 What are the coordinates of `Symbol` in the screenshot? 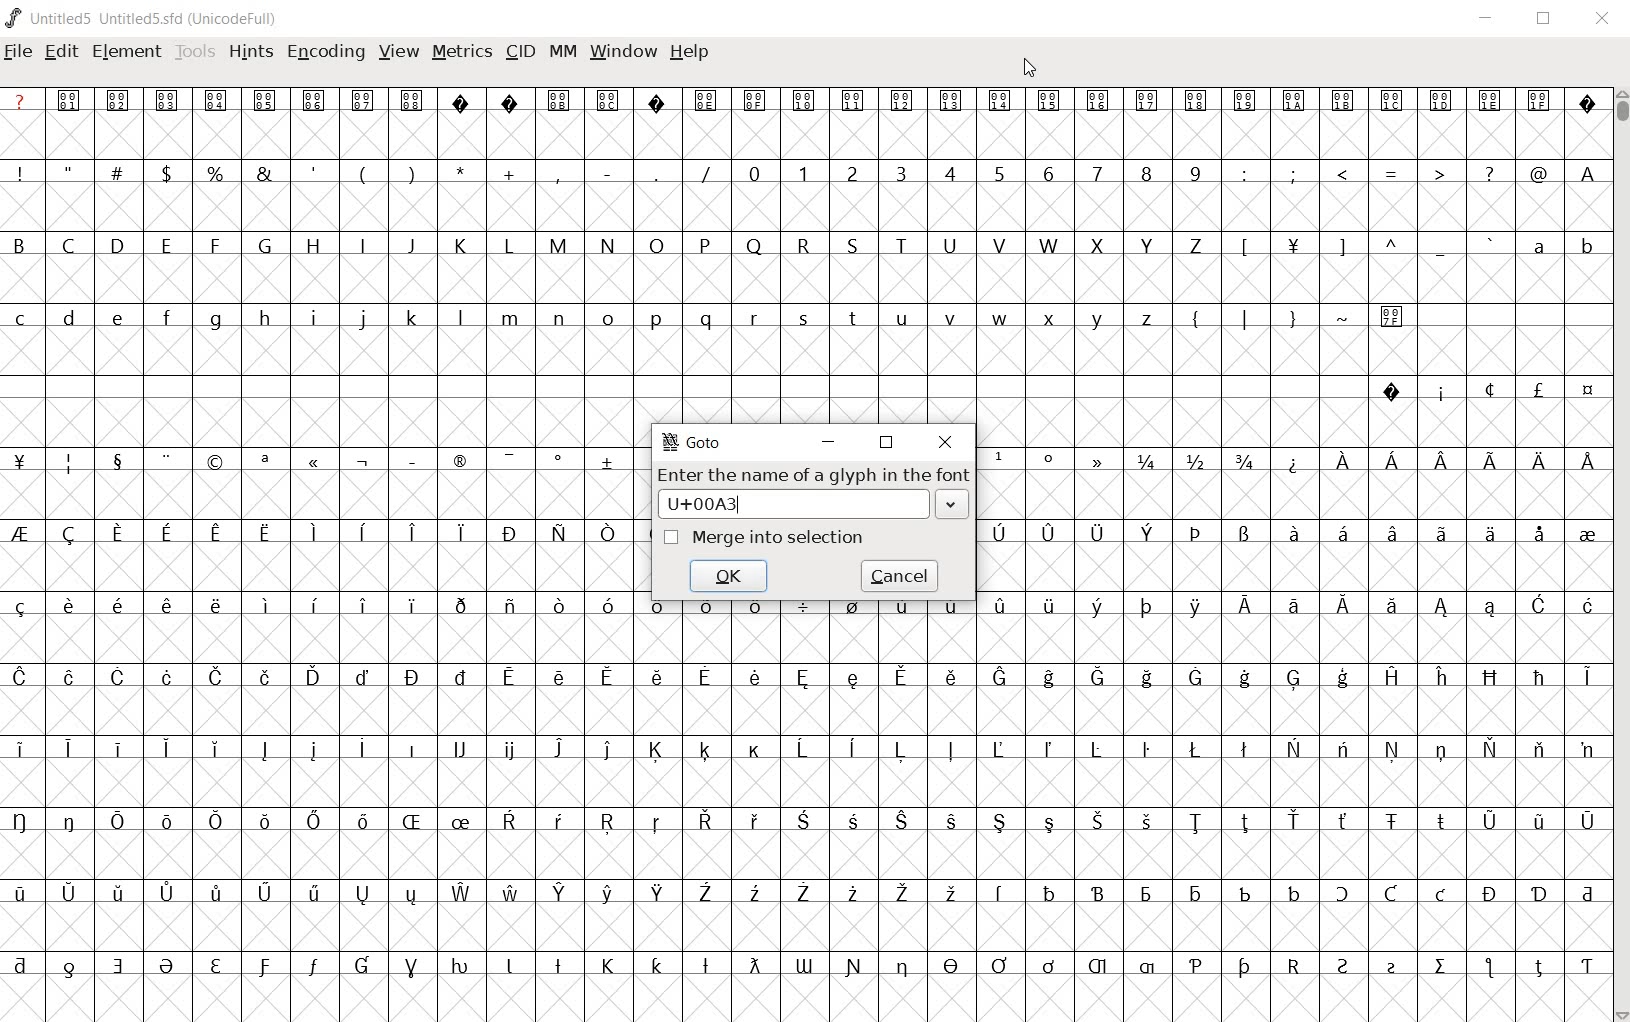 It's located at (314, 464).